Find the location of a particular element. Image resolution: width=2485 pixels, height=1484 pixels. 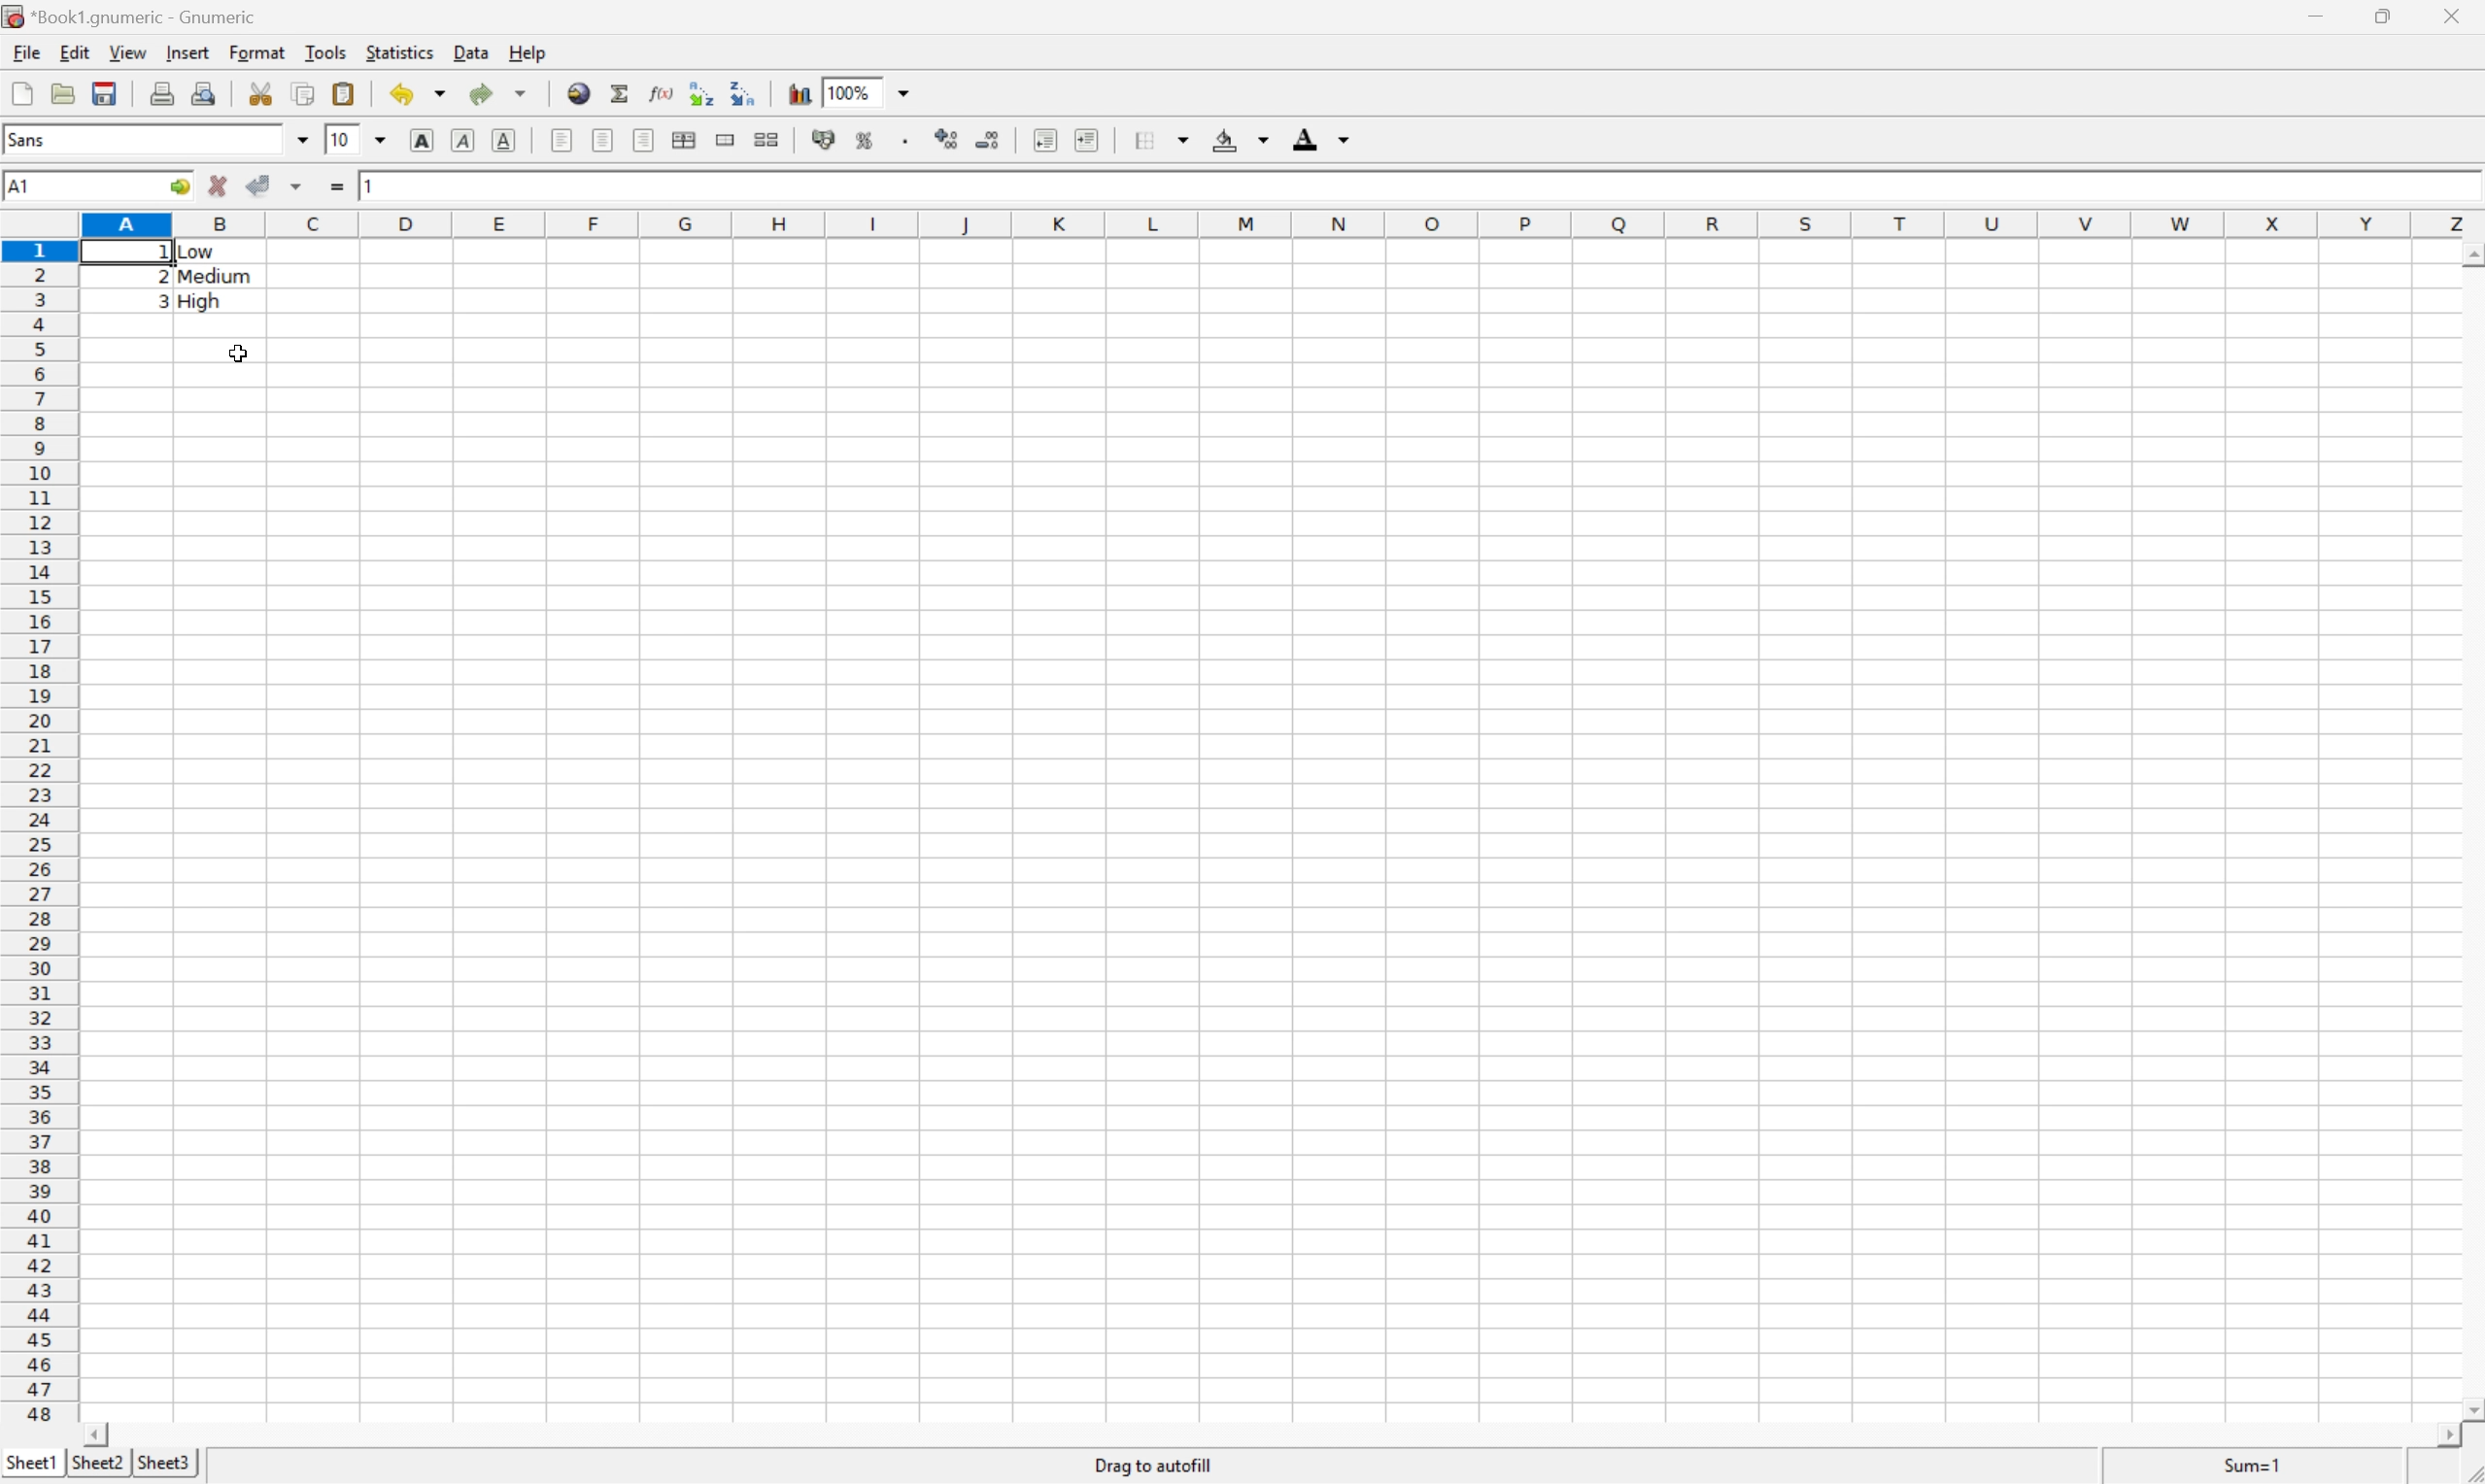

Split the ranges of merged cells is located at coordinates (766, 141).